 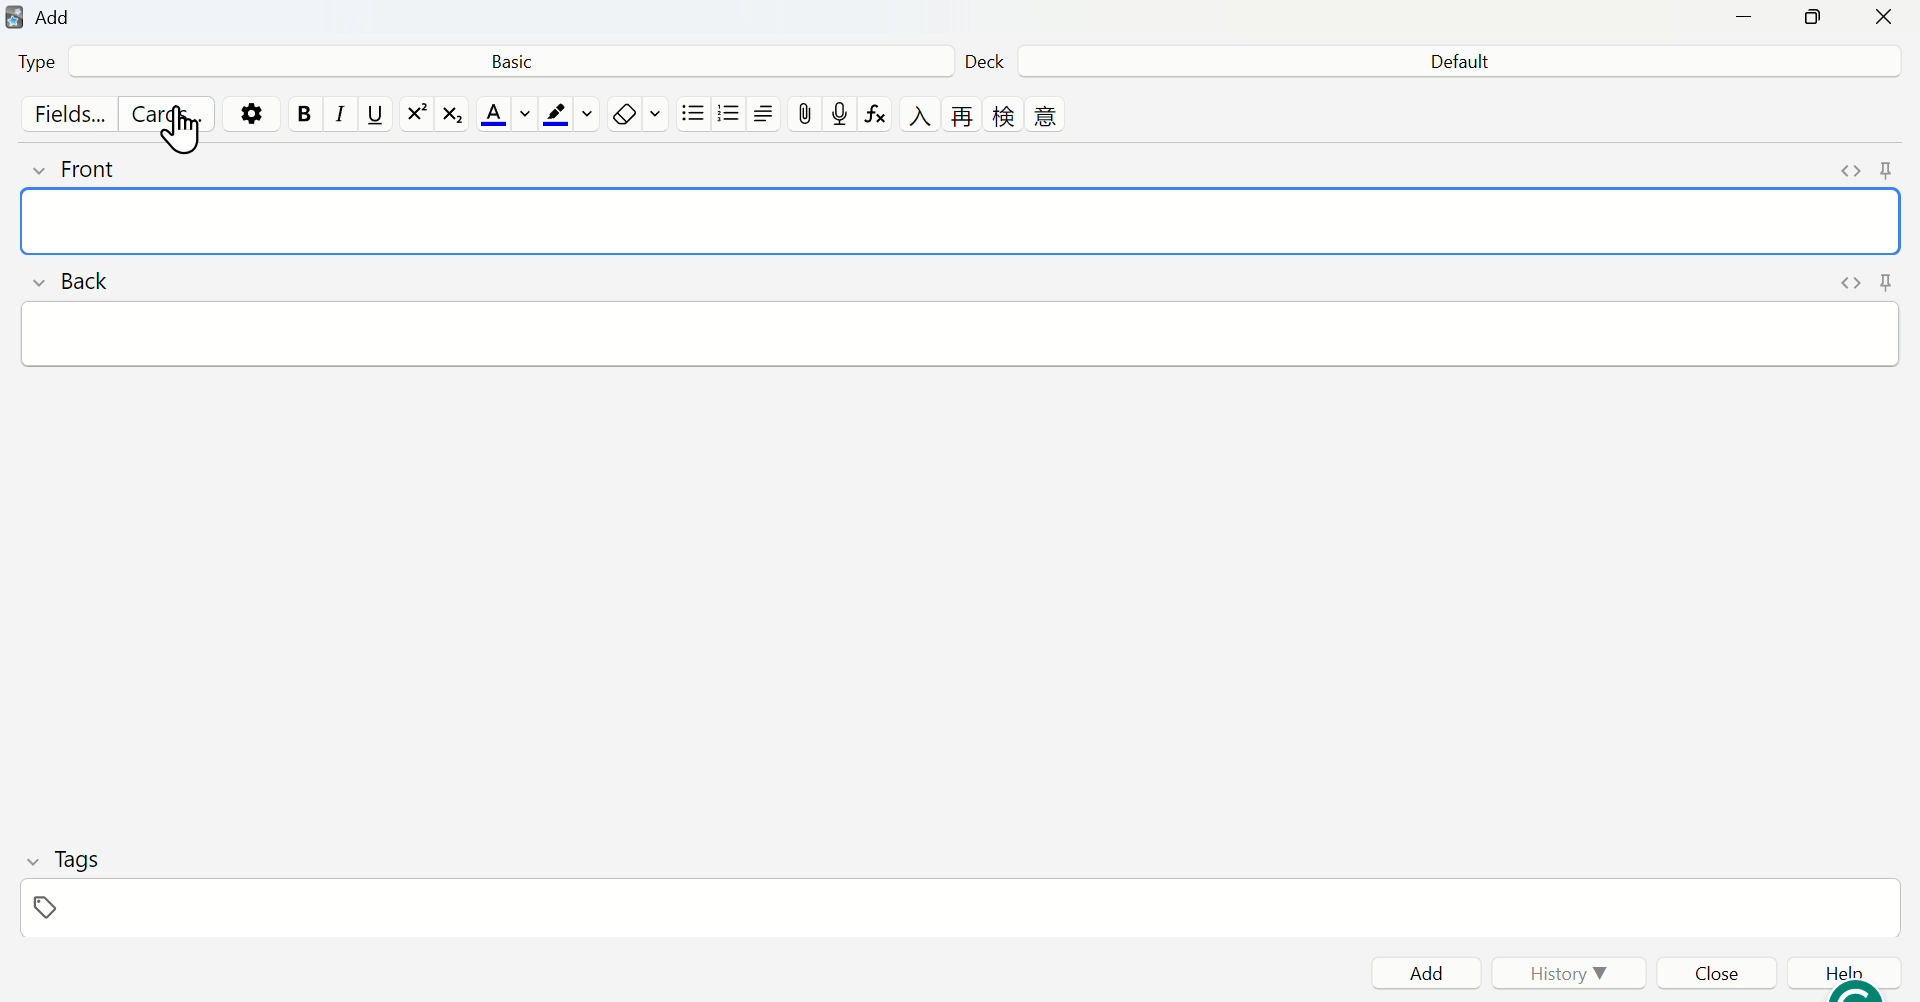 What do you see at coordinates (15, 17) in the screenshot?
I see `Anki Desktop icon` at bounding box center [15, 17].